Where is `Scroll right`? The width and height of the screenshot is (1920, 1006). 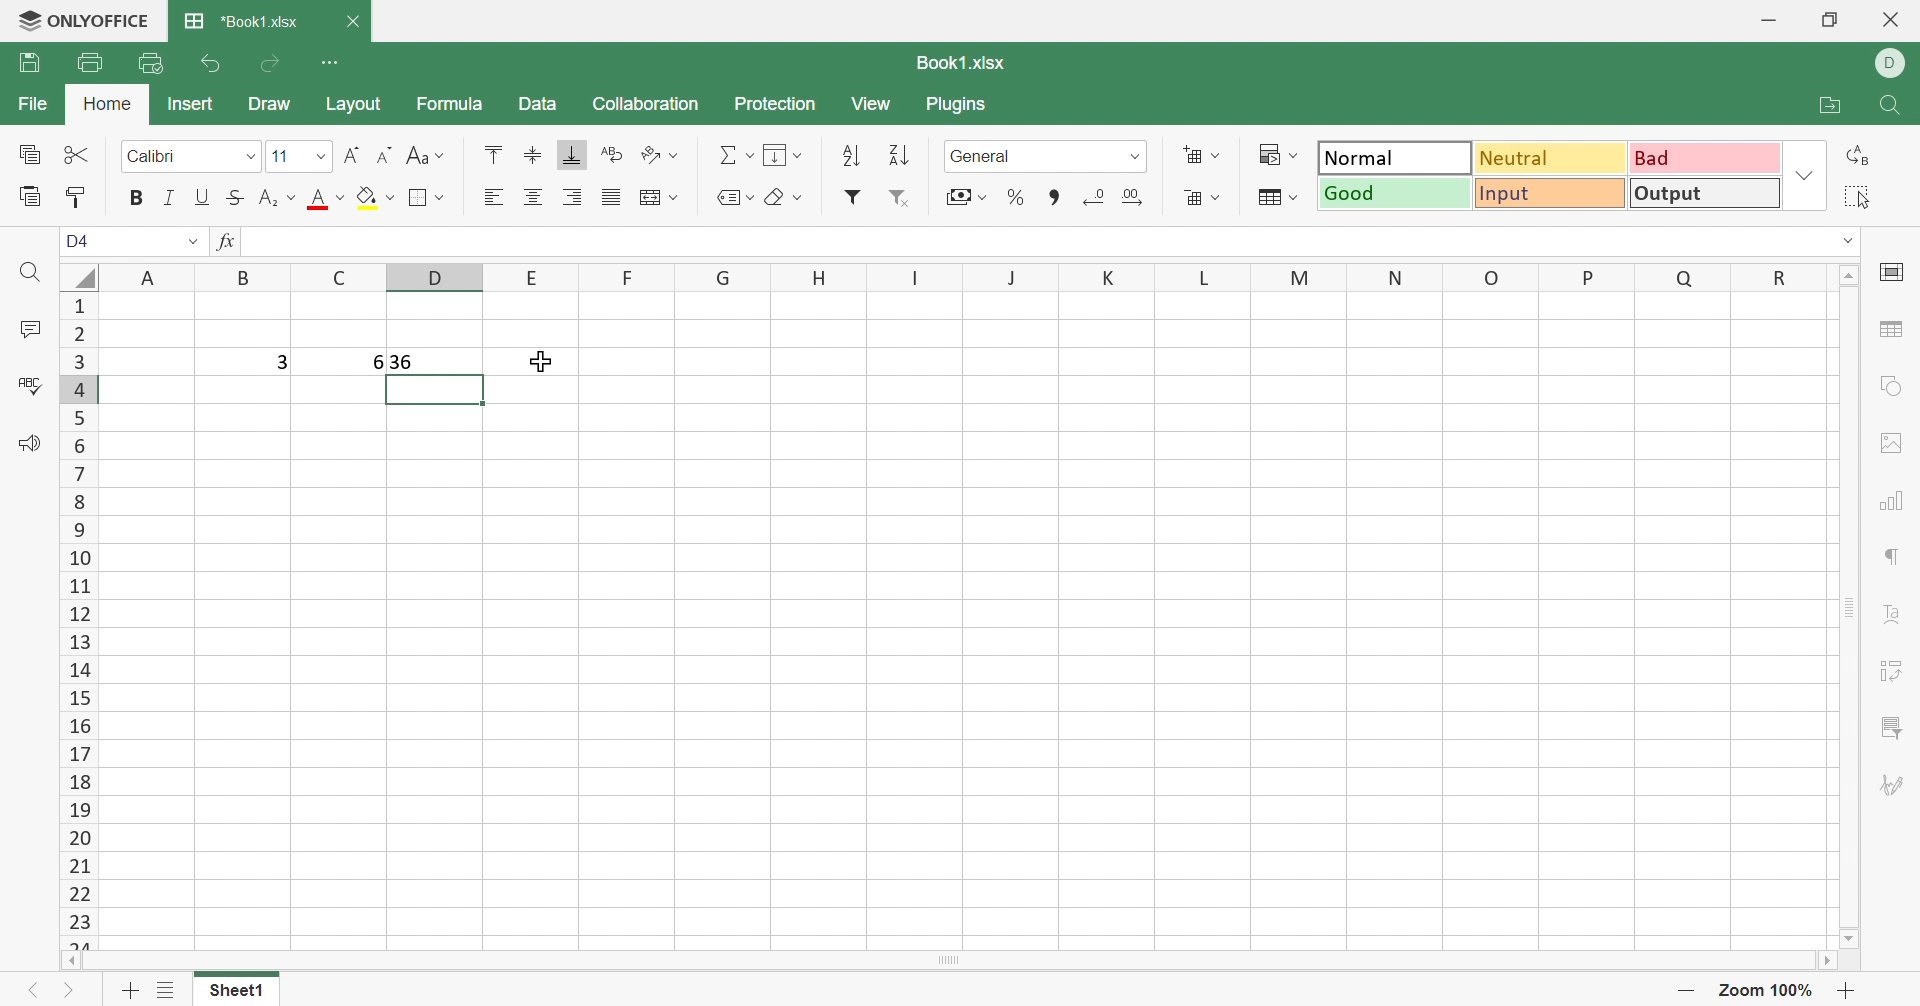
Scroll right is located at coordinates (1825, 961).